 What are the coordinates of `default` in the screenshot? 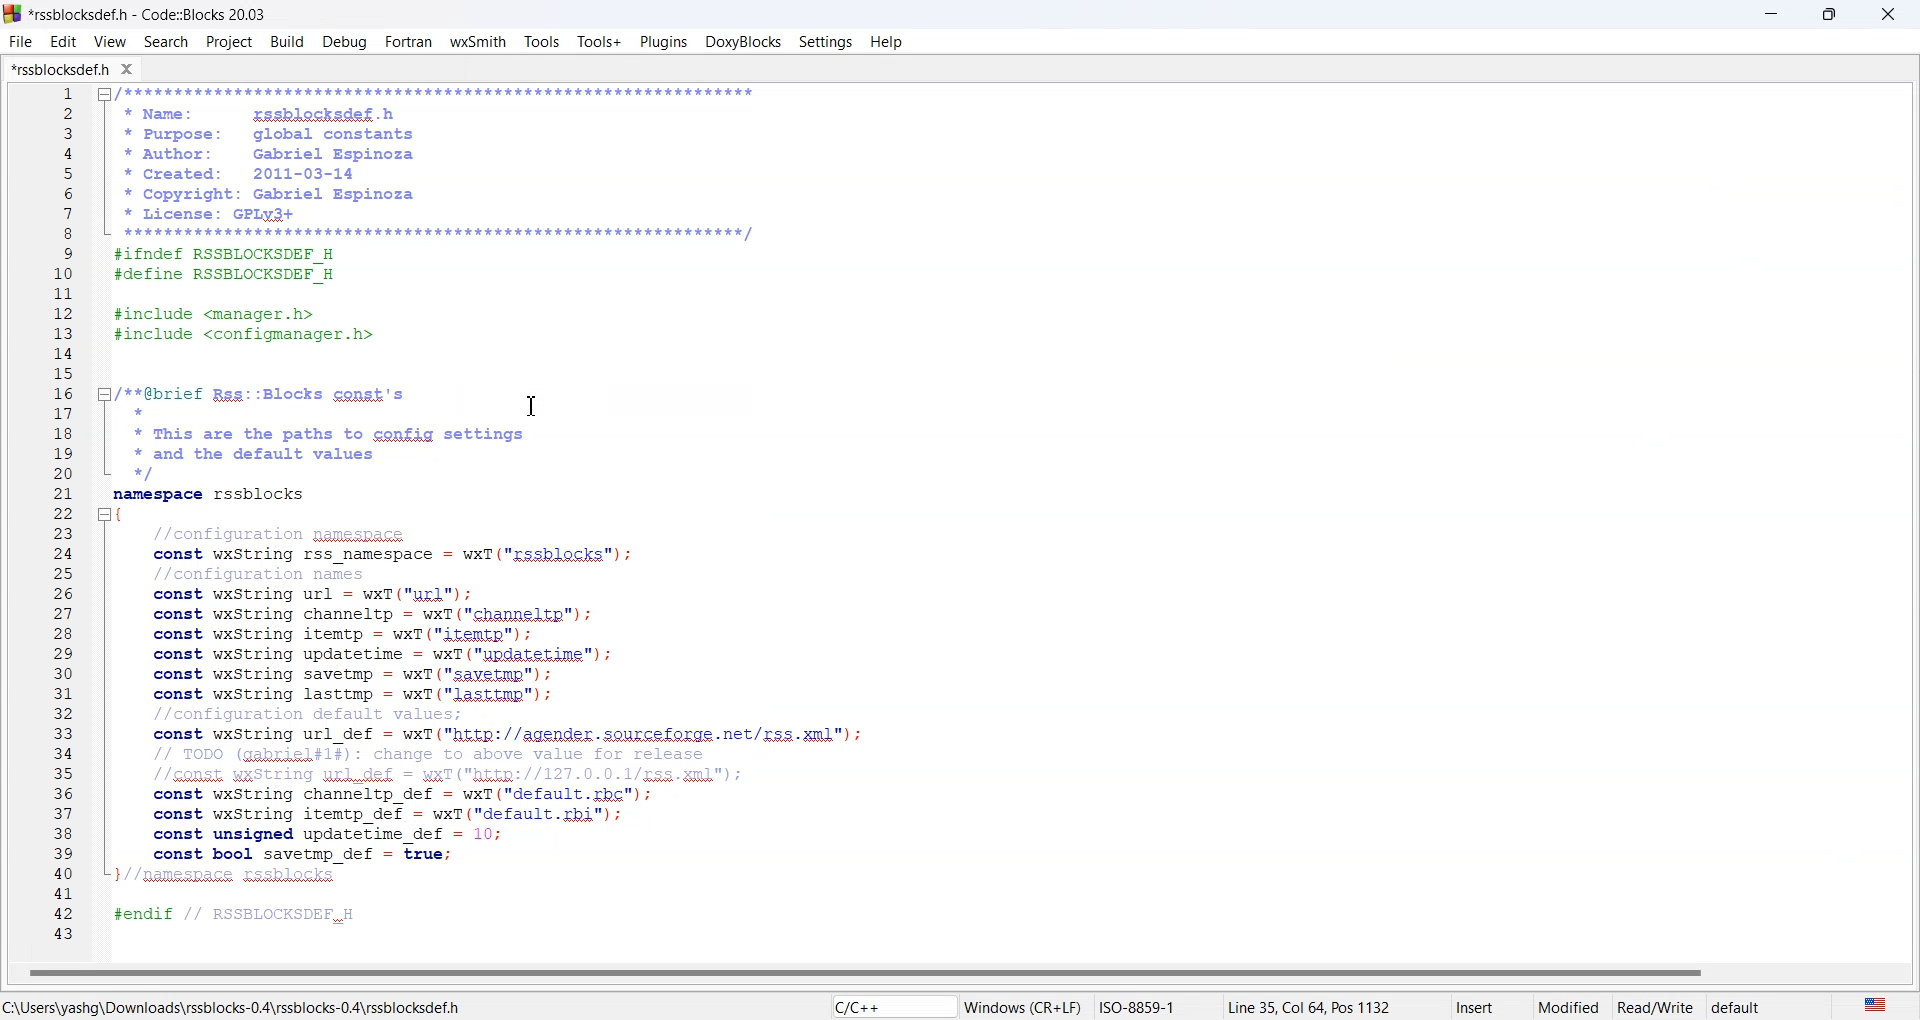 It's located at (1763, 1003).